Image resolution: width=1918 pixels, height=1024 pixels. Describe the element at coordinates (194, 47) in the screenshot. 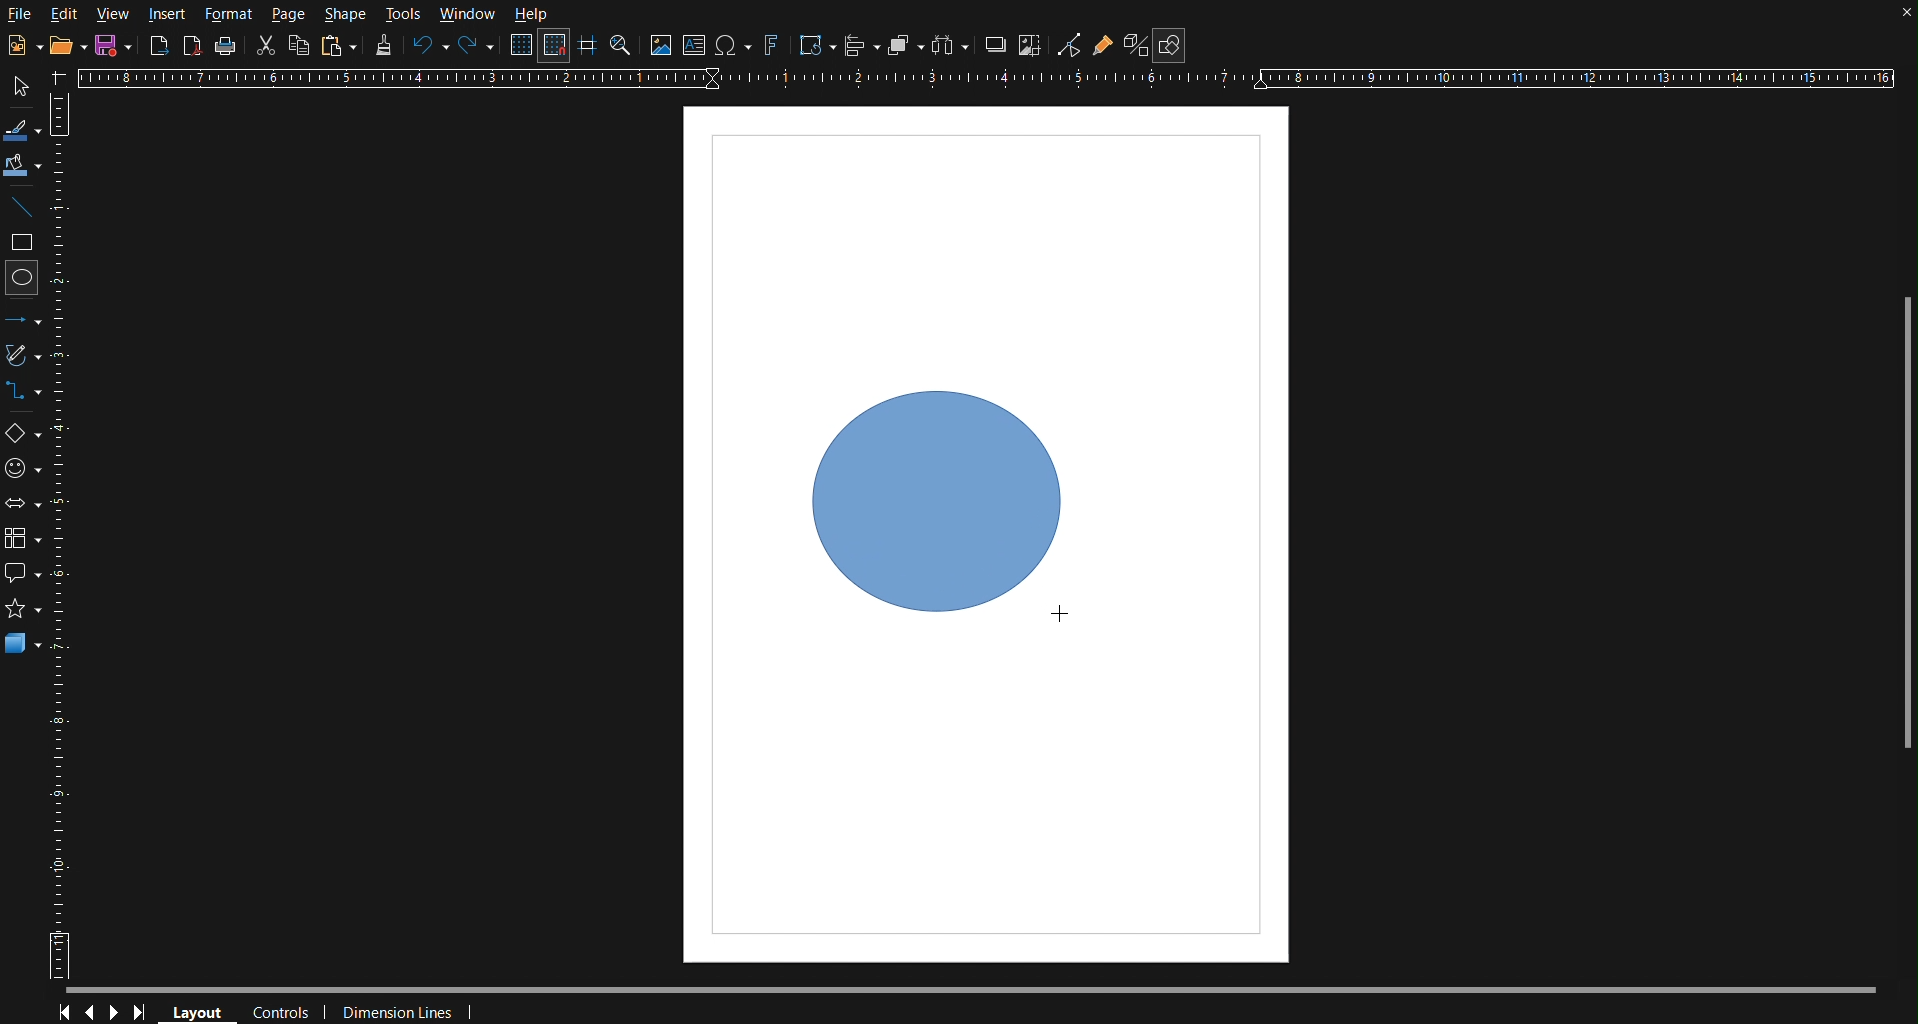

I see `Export as PDF` at that location.